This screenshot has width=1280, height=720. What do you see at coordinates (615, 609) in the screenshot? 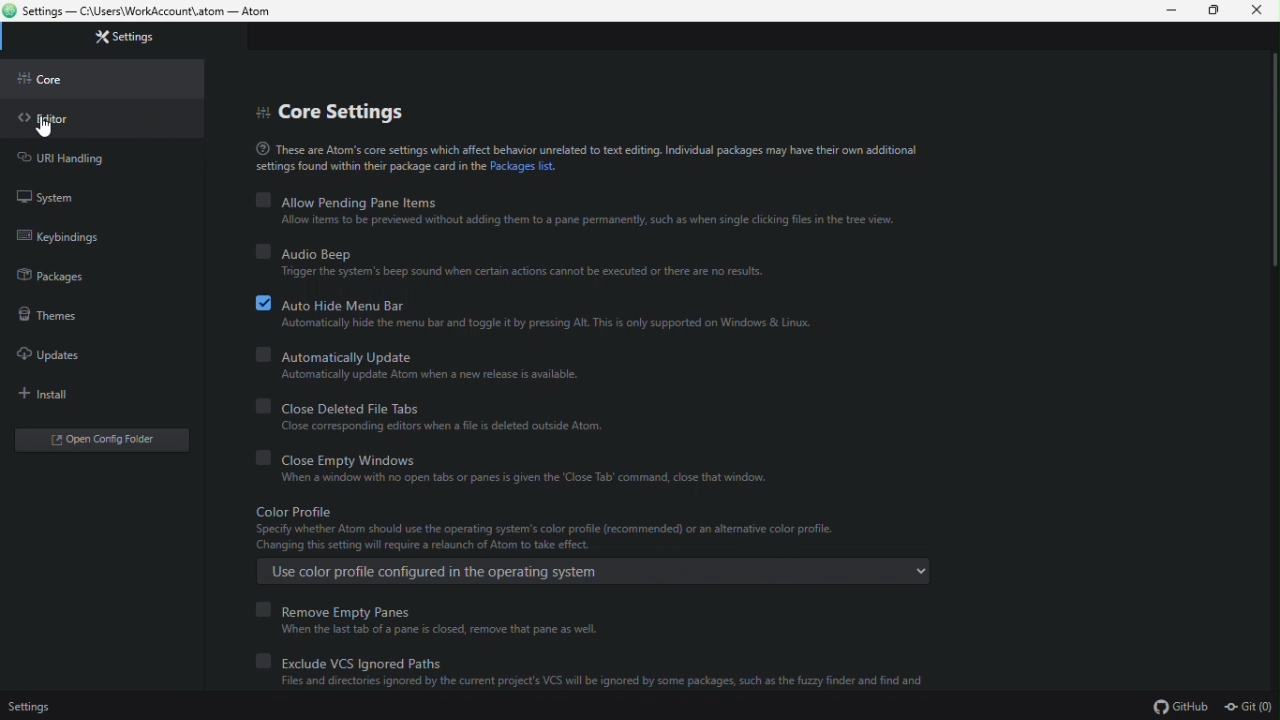
I see `remove empty panes` at bounding box center [615, 609].